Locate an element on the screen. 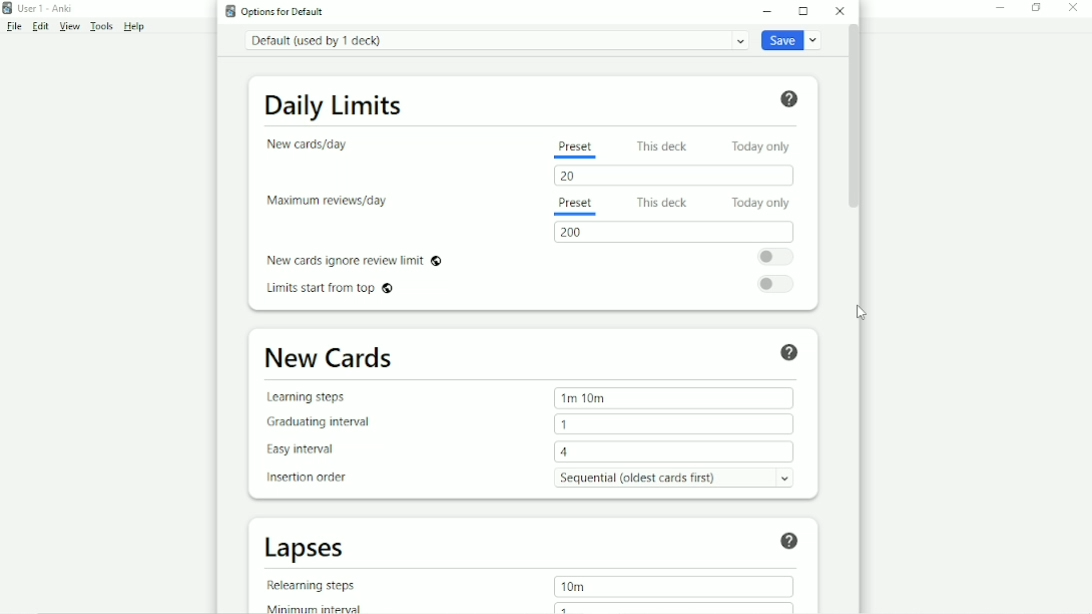 The height and width of the screenshot is (614, 1092). Insertion order is located at coordinates (307, 477).